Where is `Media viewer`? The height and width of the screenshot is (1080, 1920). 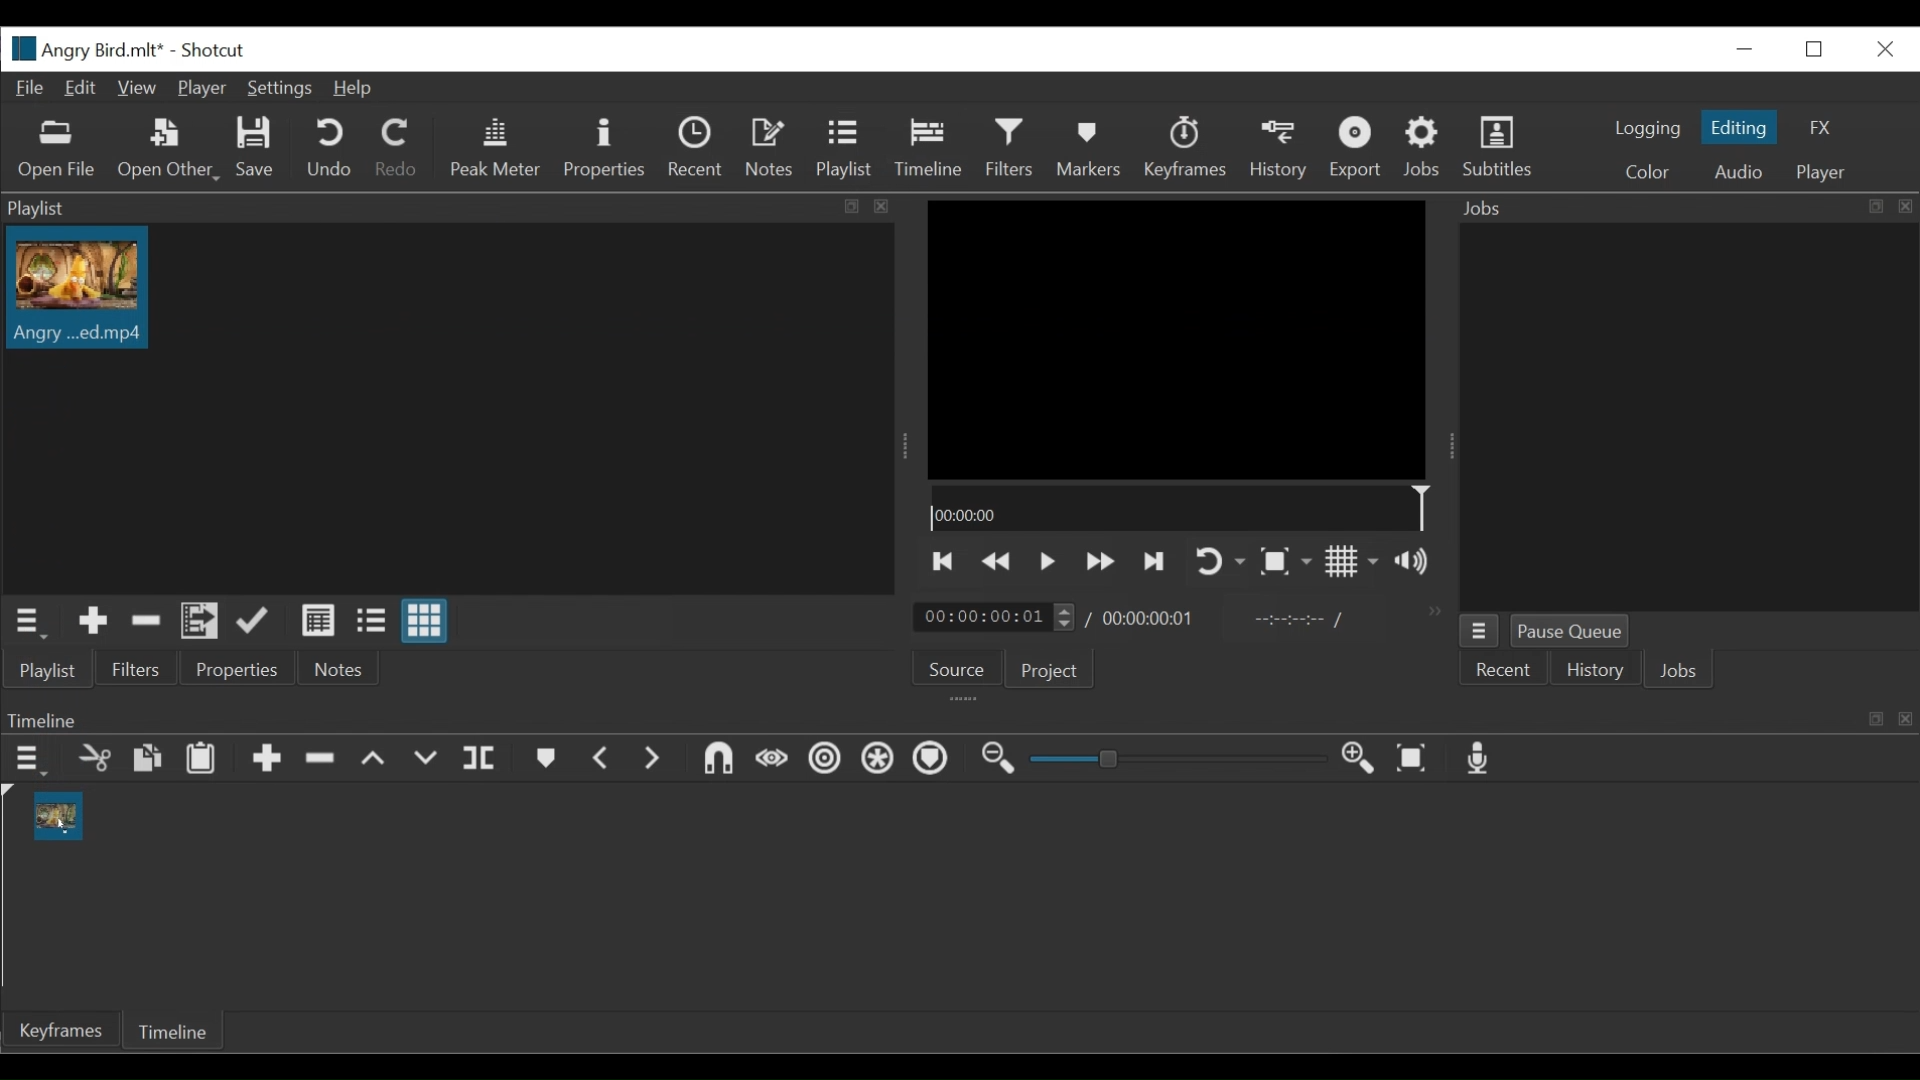
Media viewer is located at coordinates (1177, 341).